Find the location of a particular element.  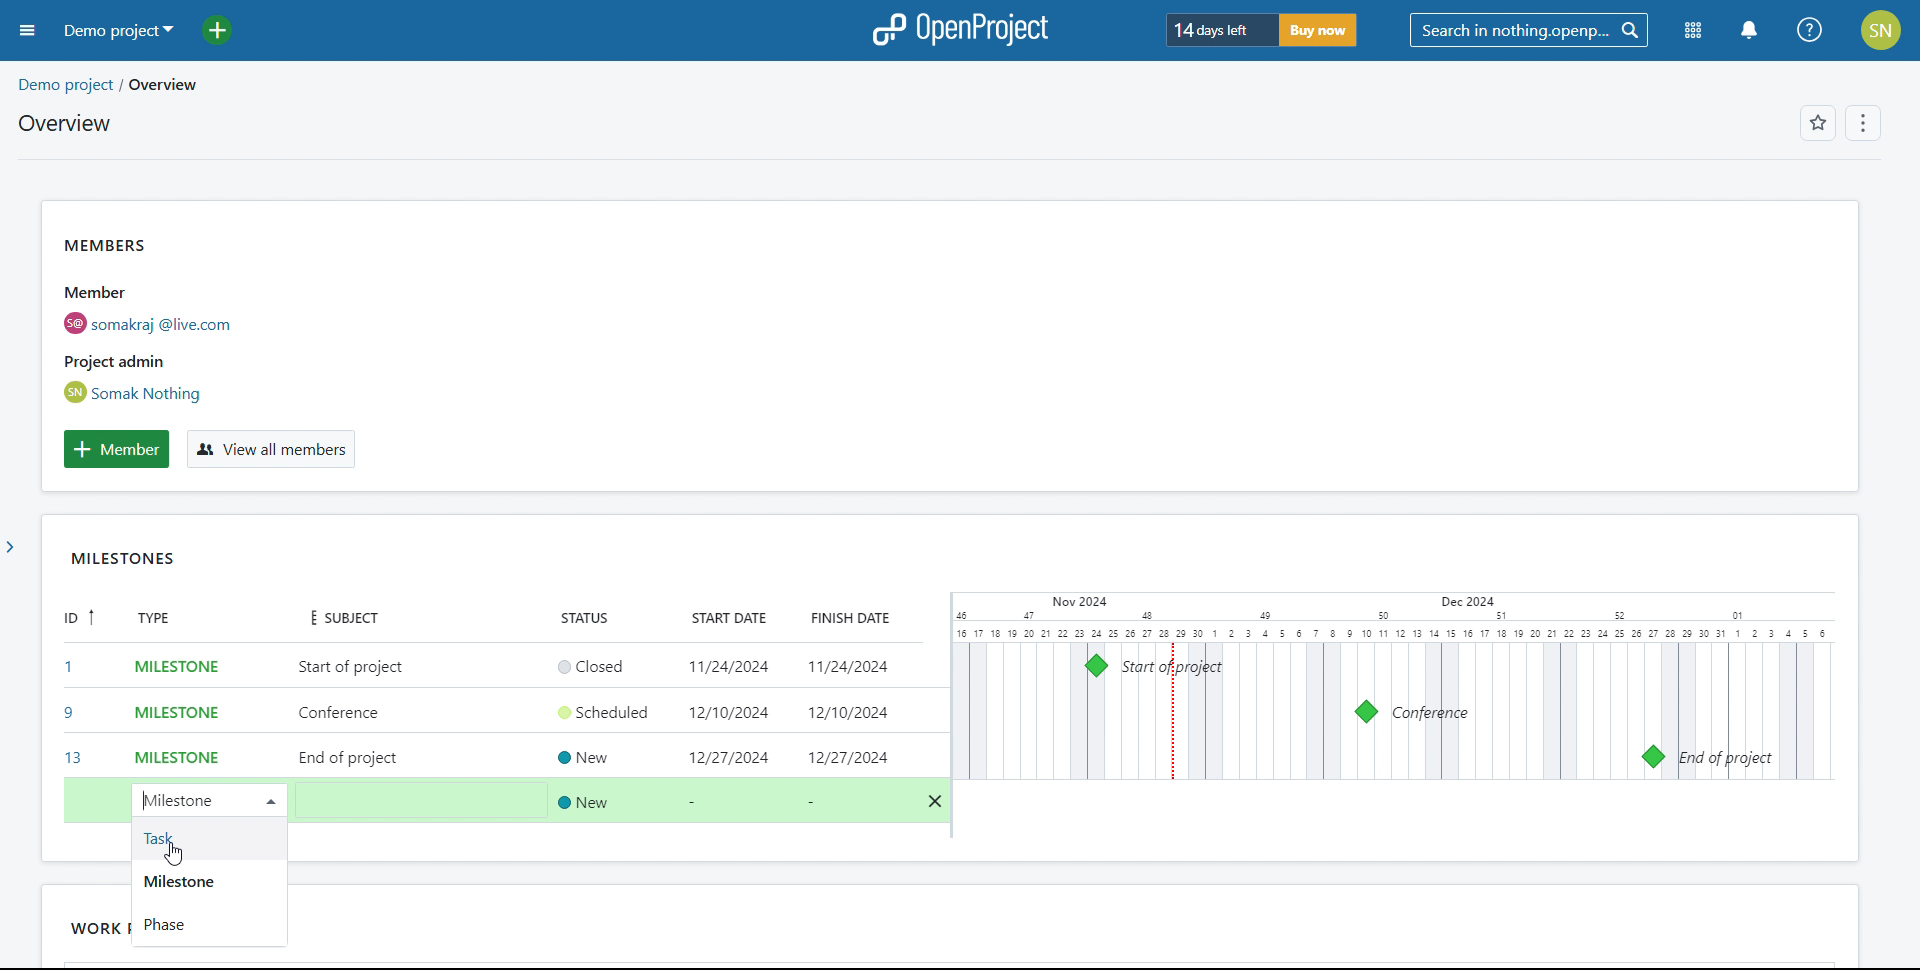

notification is located at coordinates (1748, 31).